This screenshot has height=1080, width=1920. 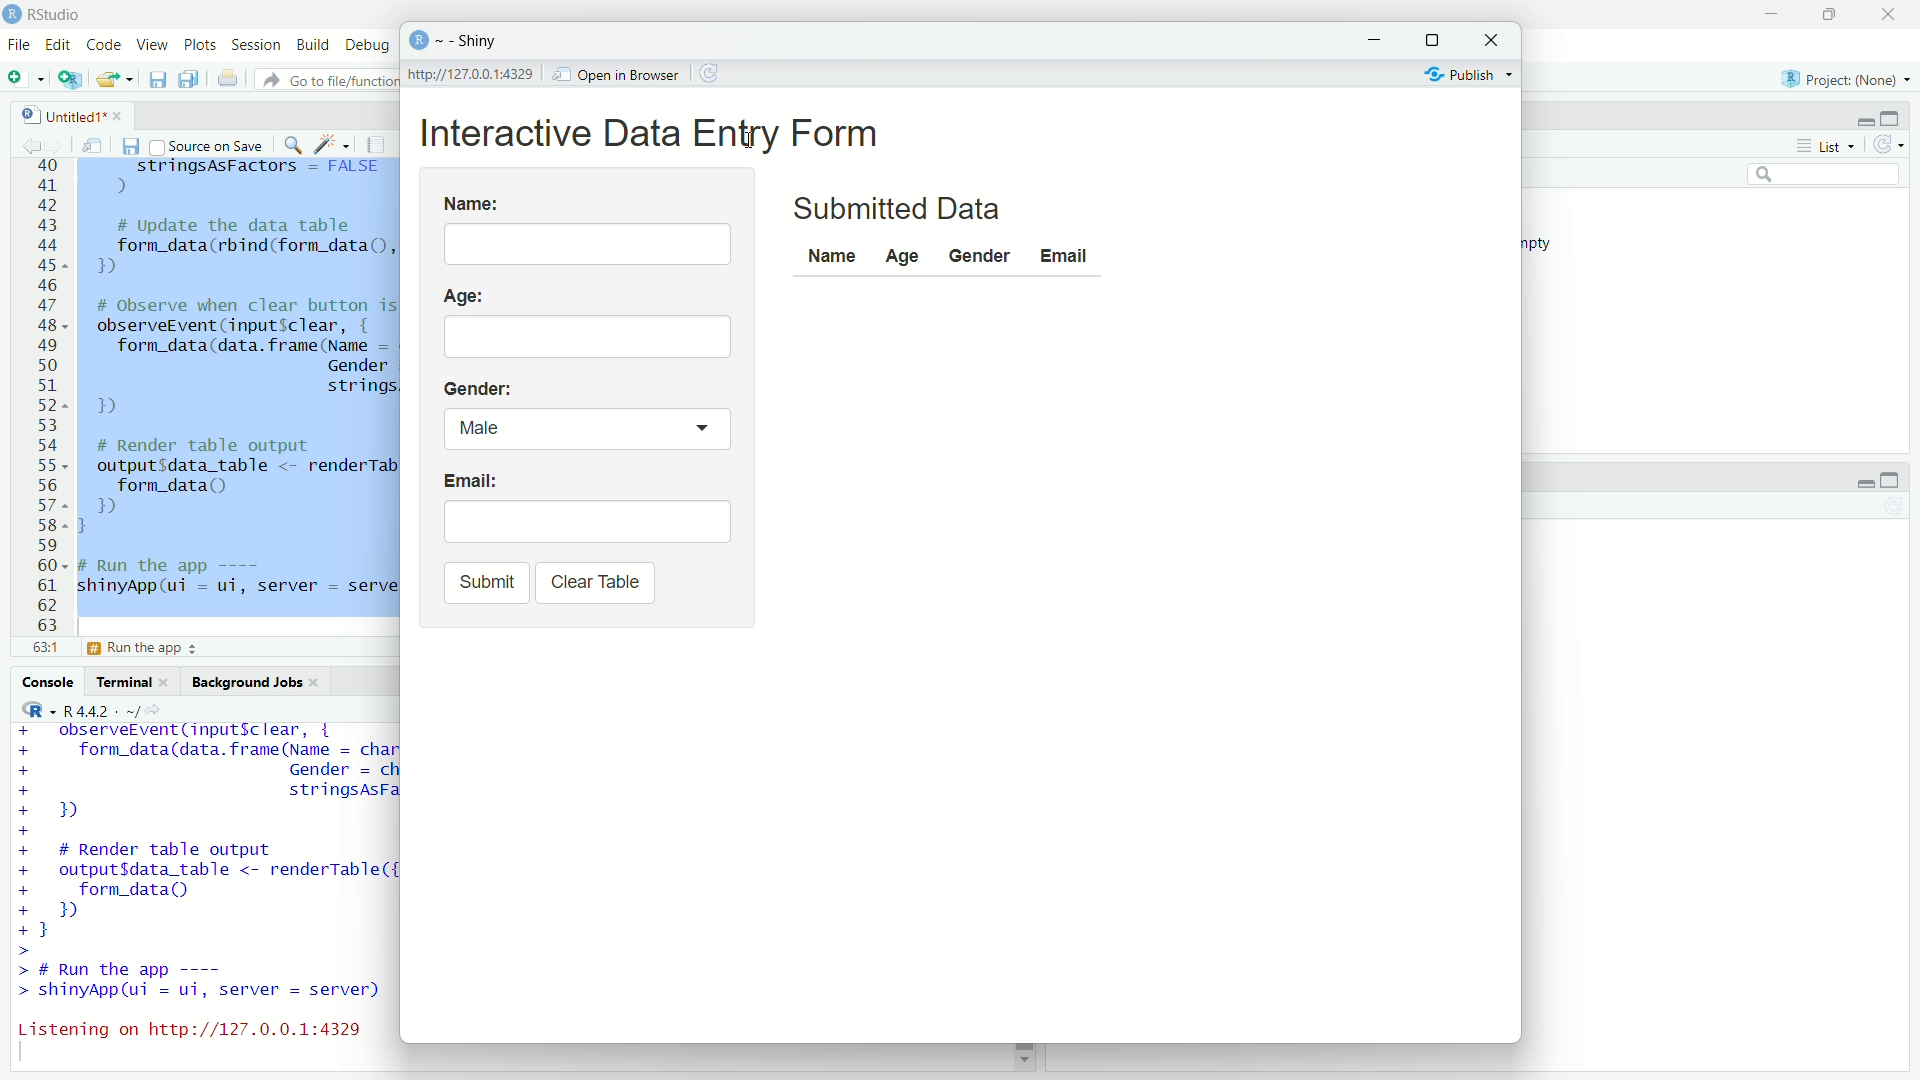 What do you see at coordinates (200, 982) in the screenshot?
I see `code to run the app` at bounding box center [200, 982].